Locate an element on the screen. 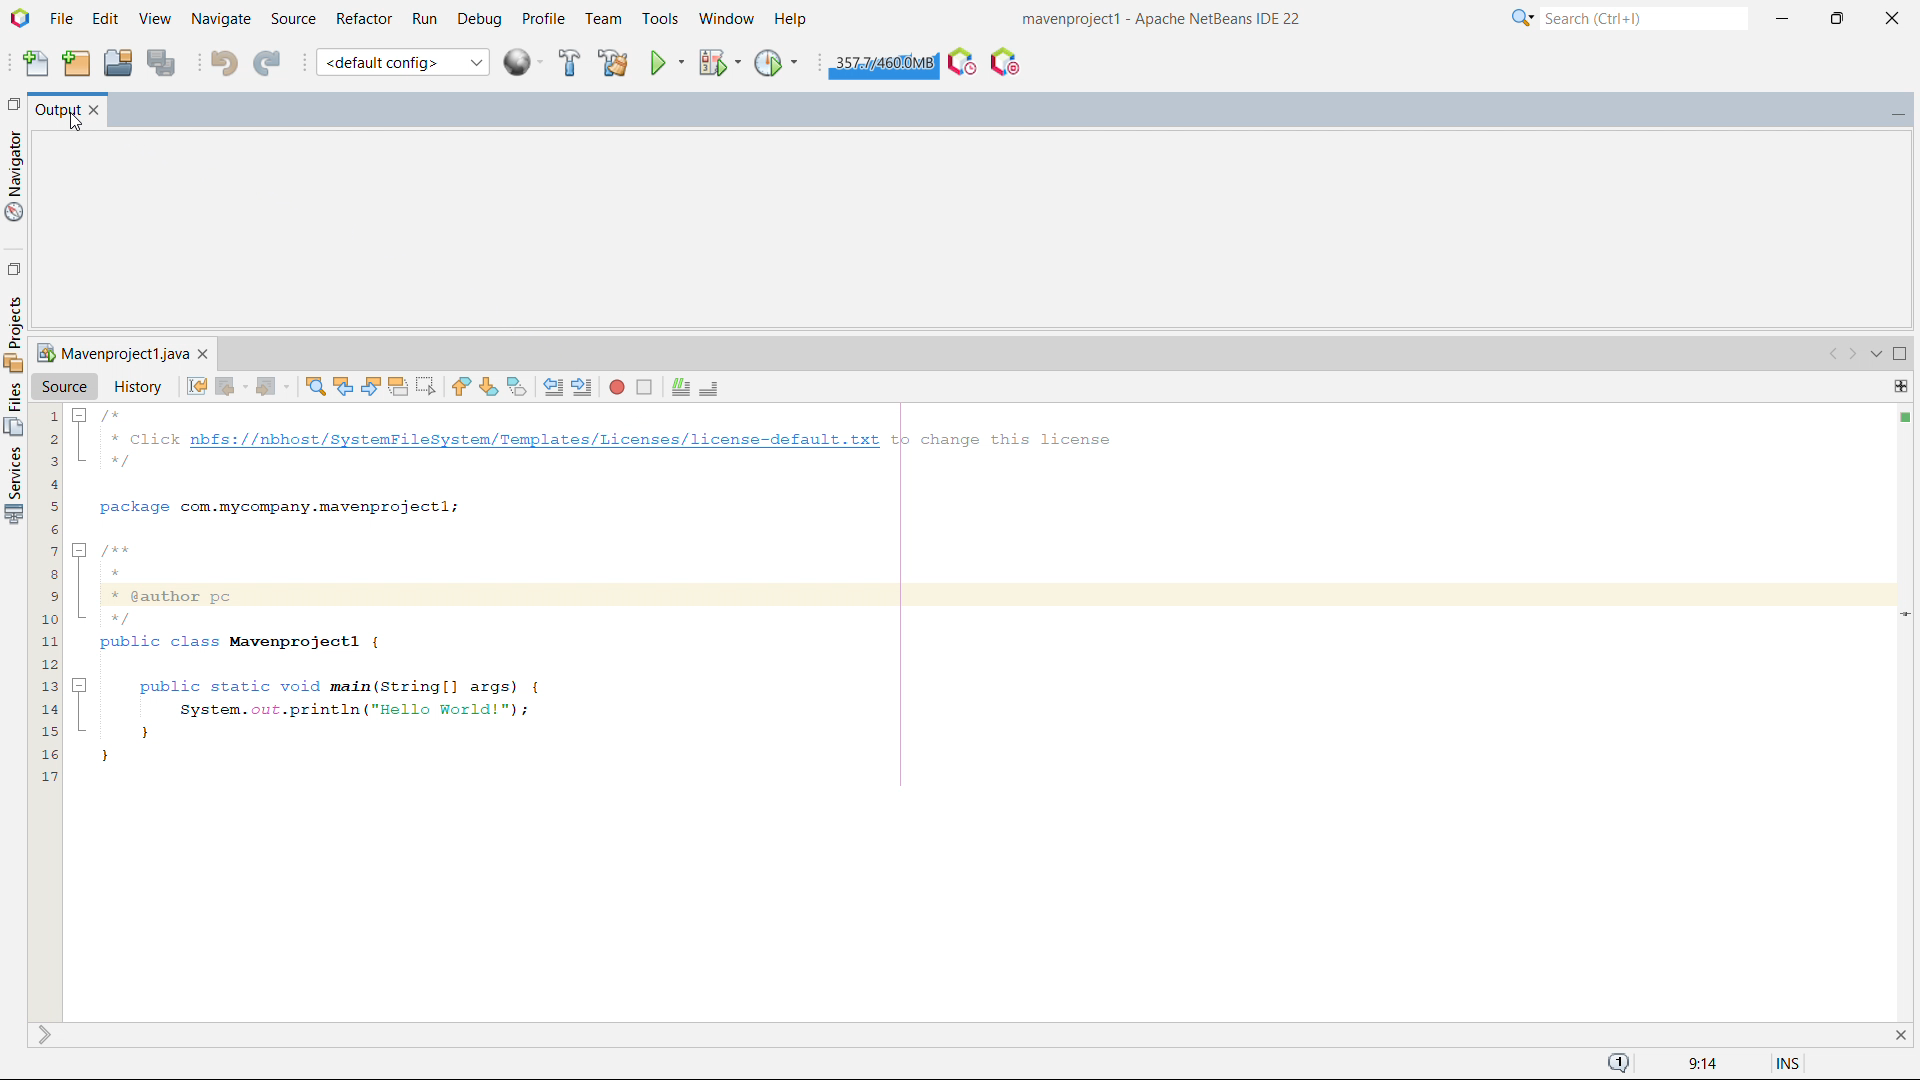  restore window group is located at coordinates (12, 102).